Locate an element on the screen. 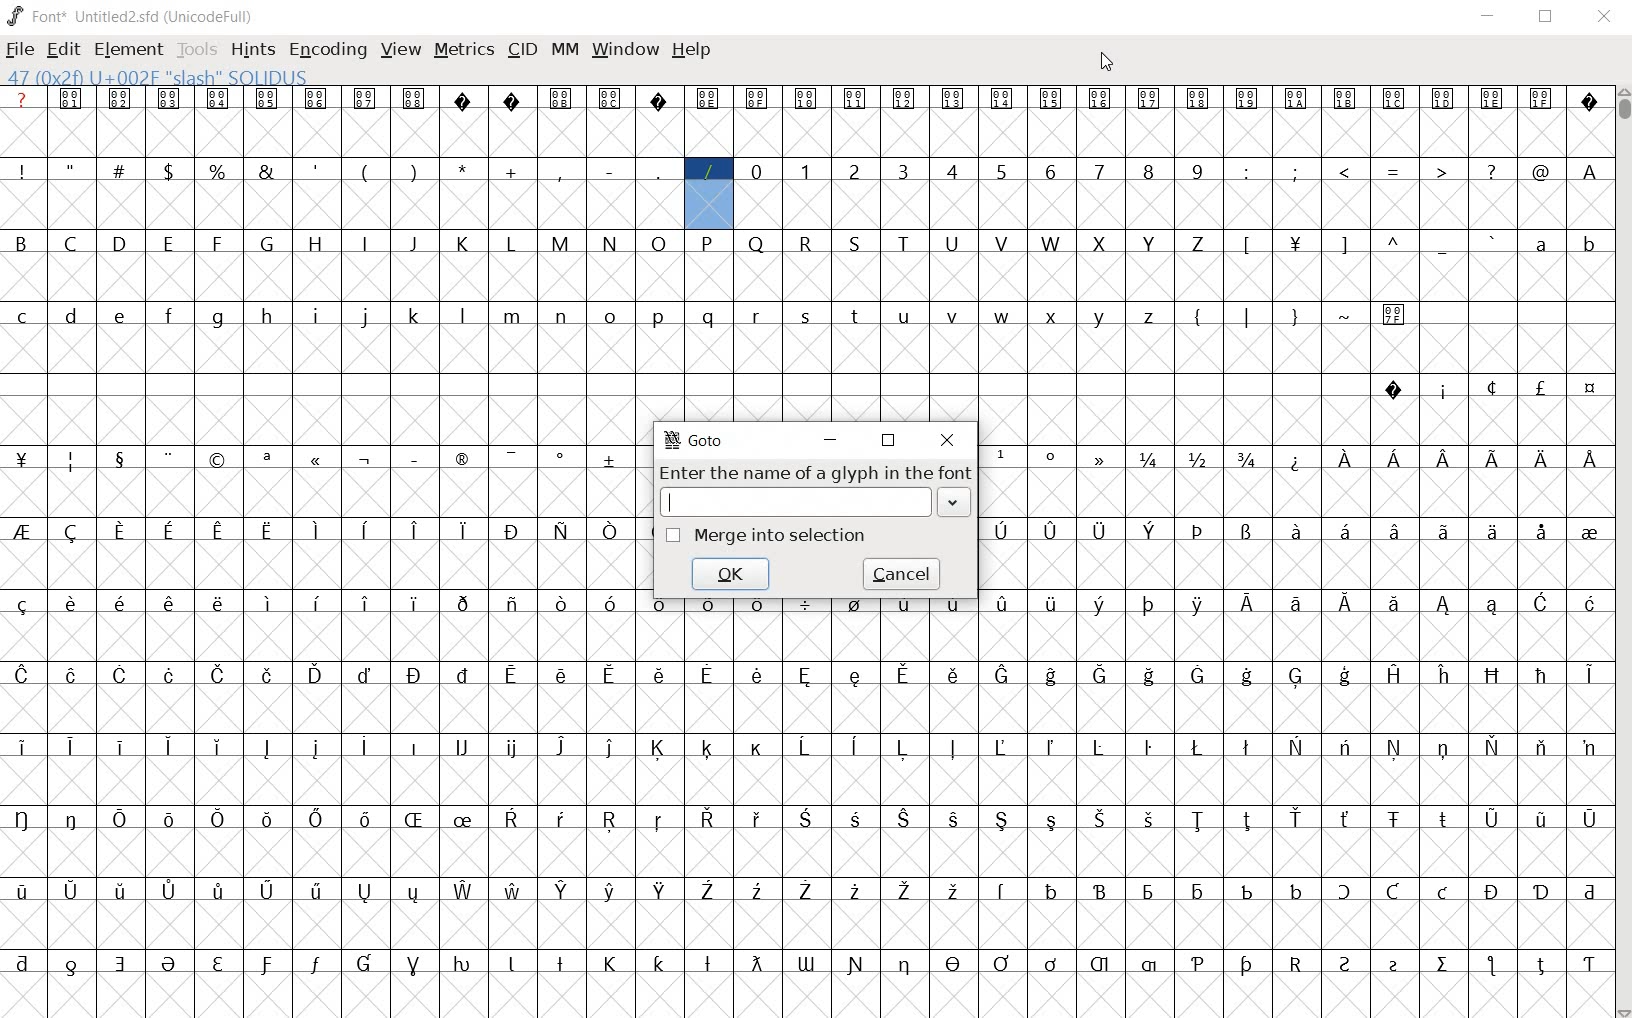  glyph is located at coordinates (1196, 244).